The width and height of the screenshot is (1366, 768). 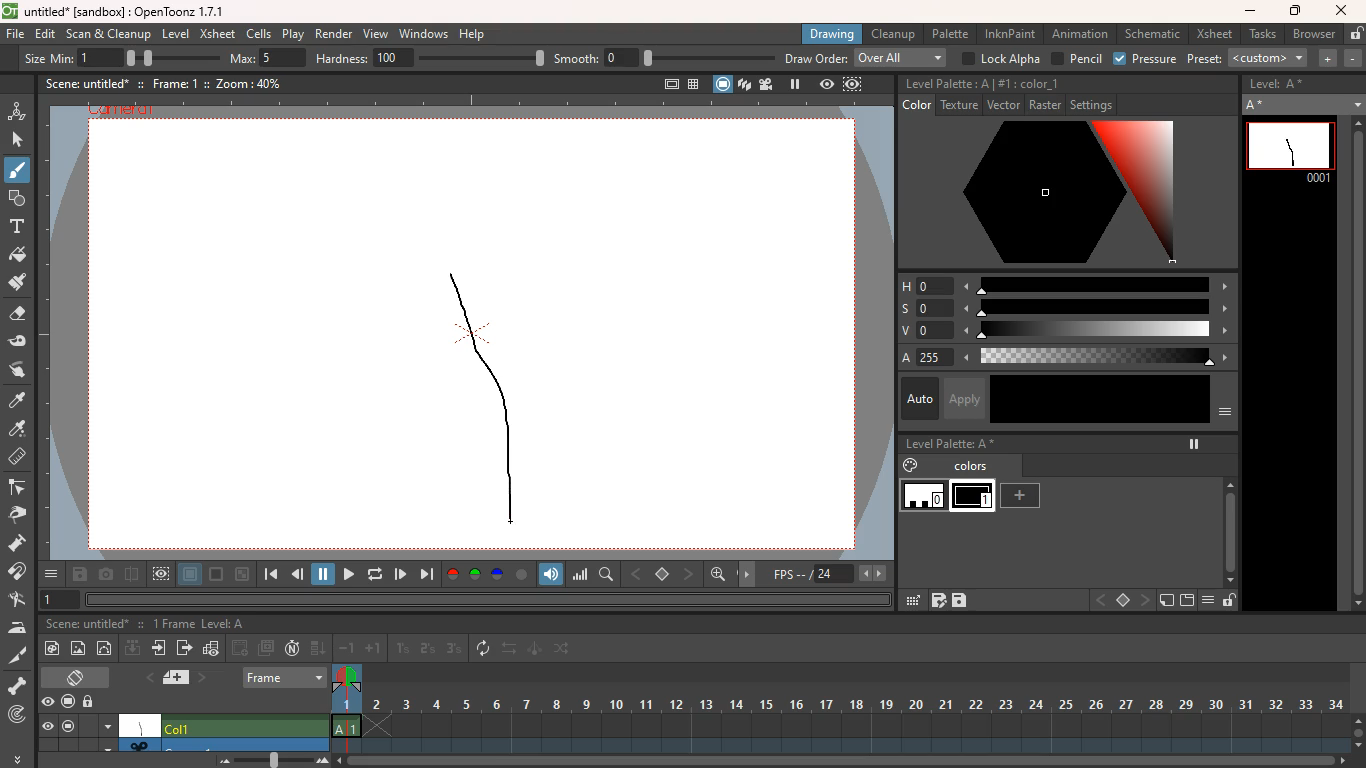 I want to click on v, so click(x=918, y=332).